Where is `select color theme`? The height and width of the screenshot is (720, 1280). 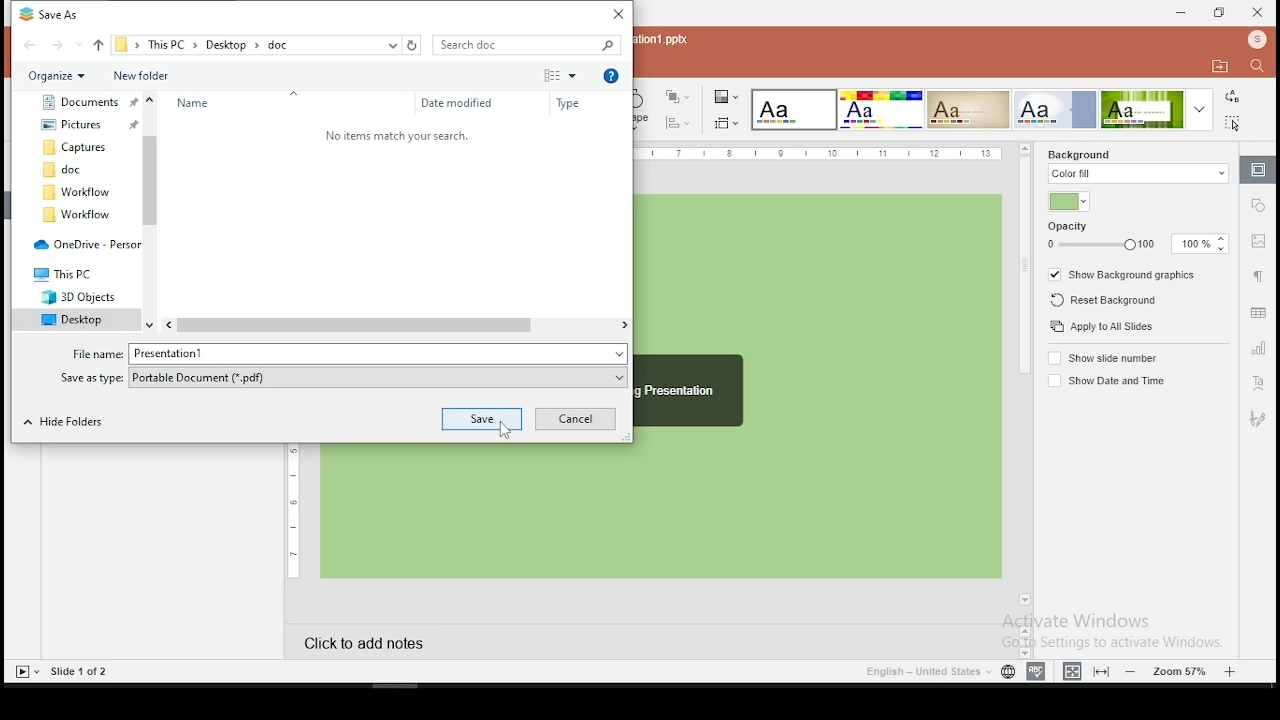
select color theme is located at coordinates (793, 110).